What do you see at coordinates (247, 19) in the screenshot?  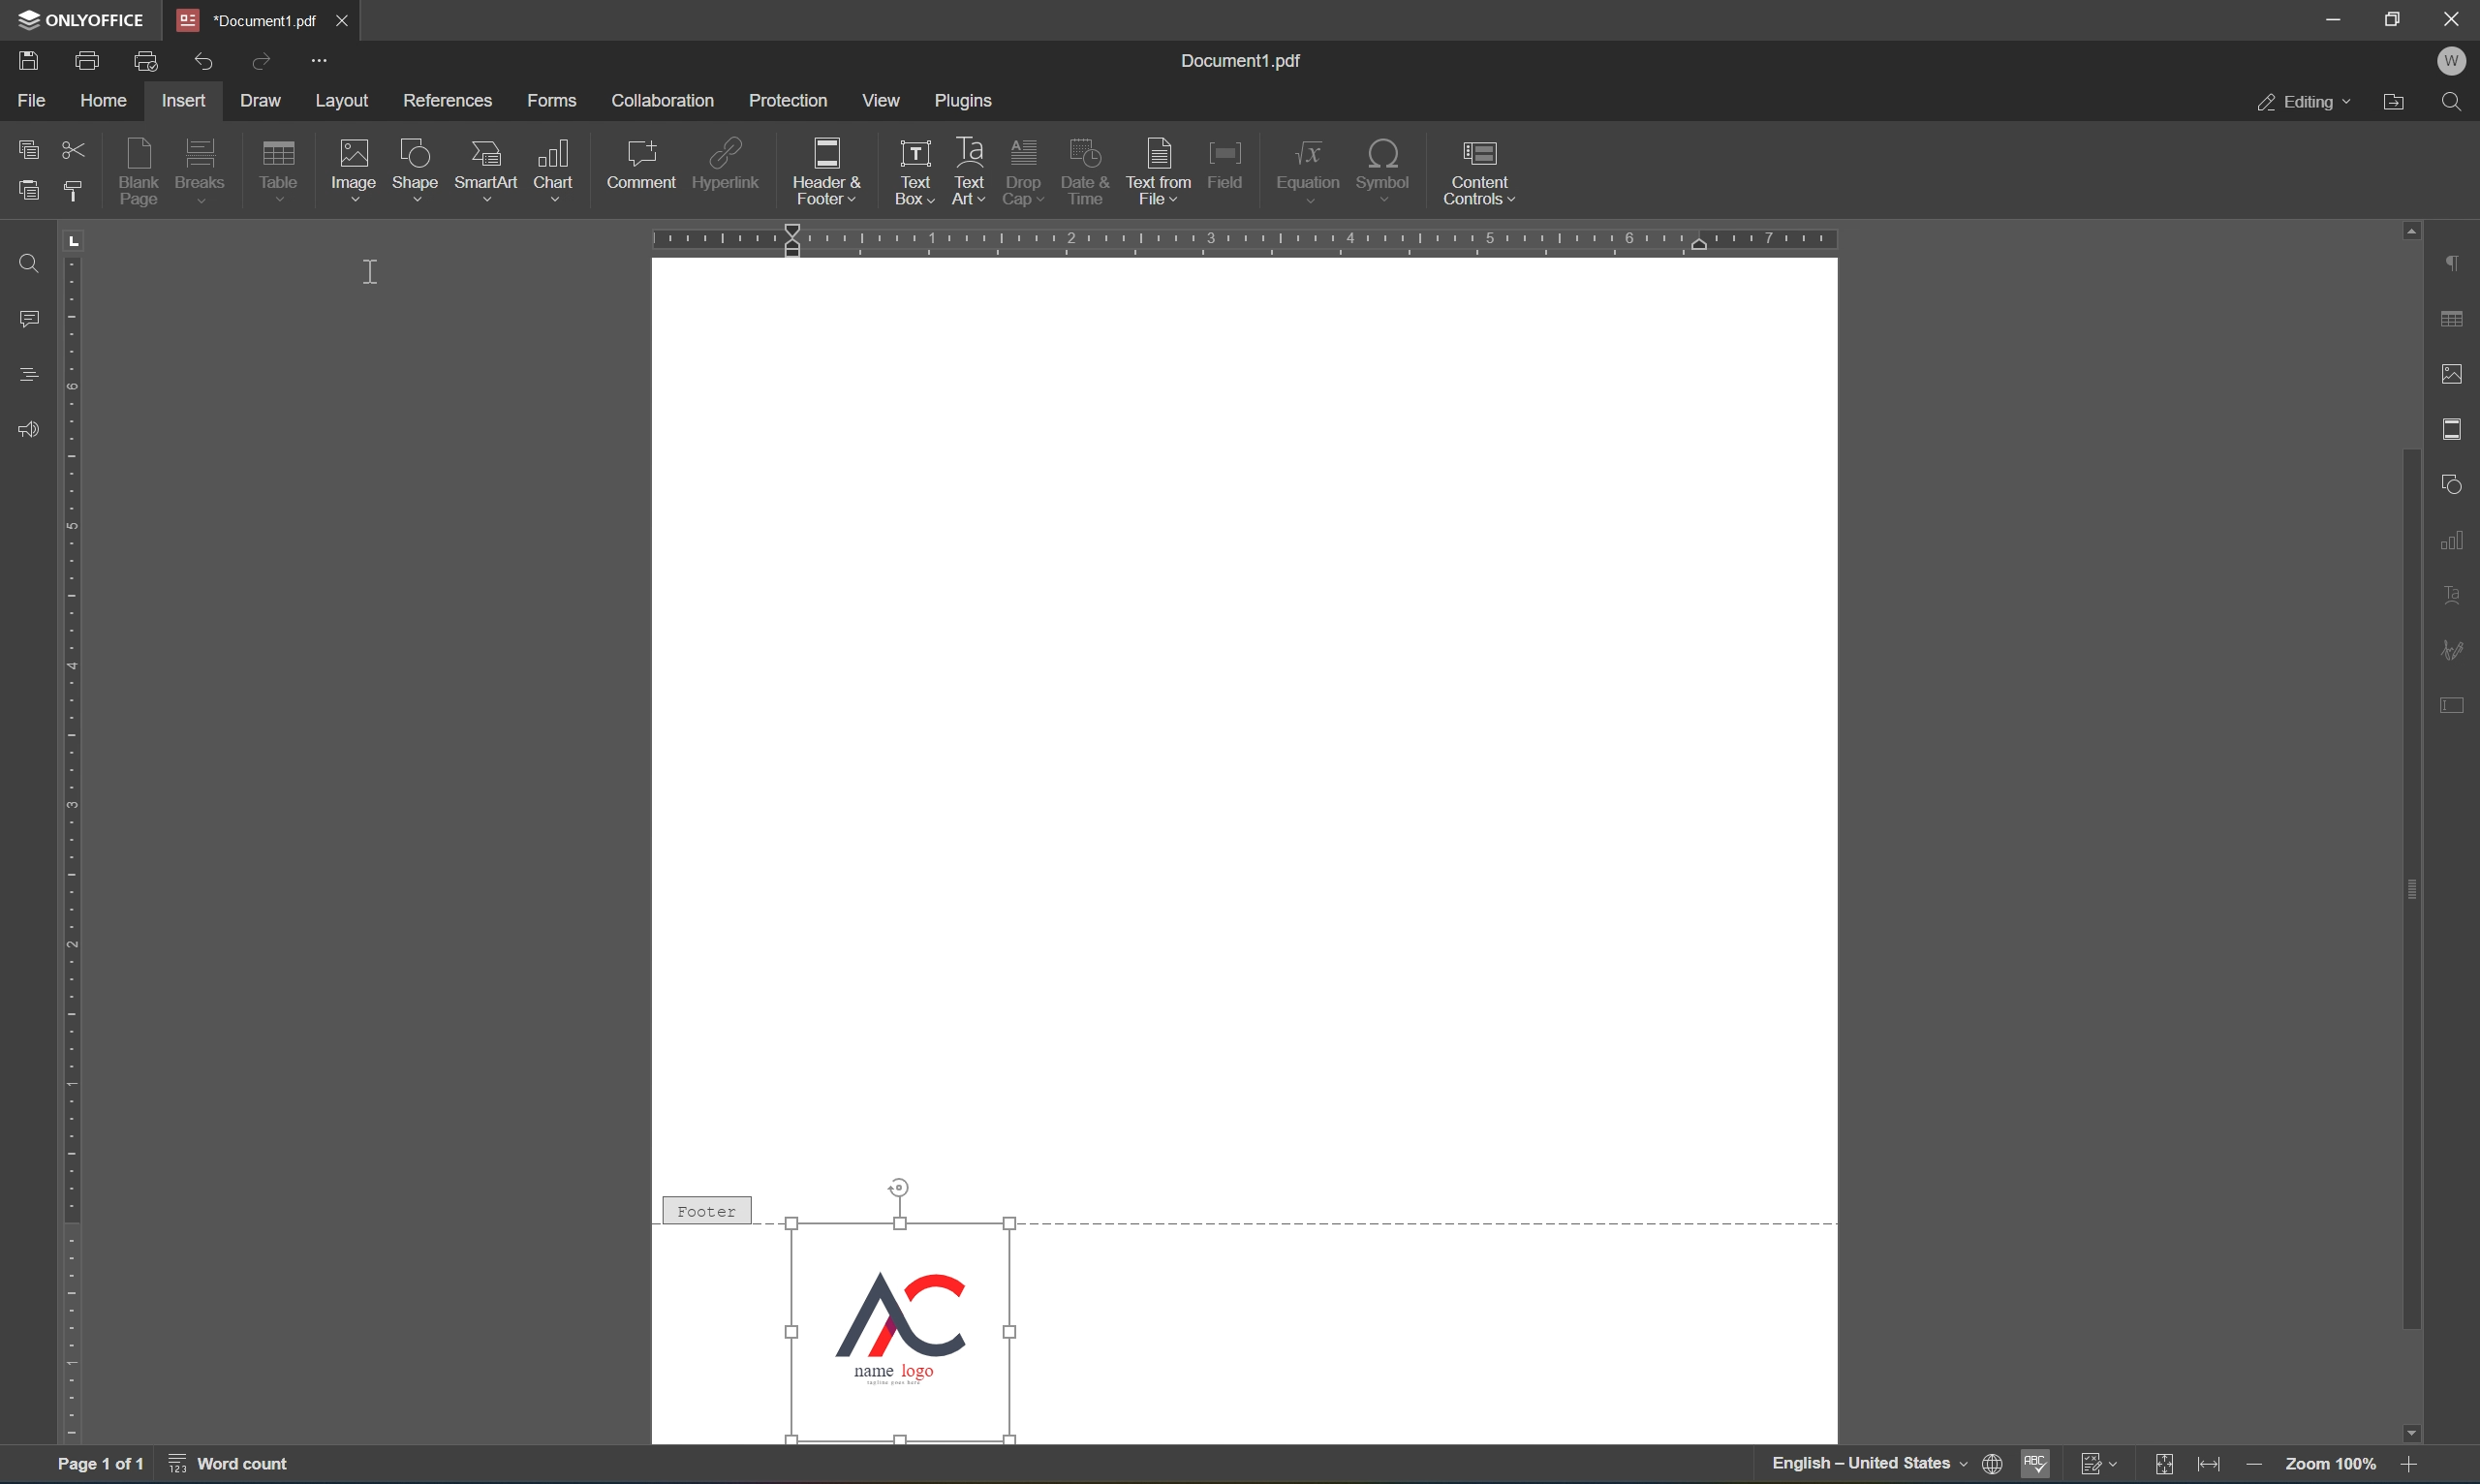 I see `document.pdf` at bounding box center [247, 19].